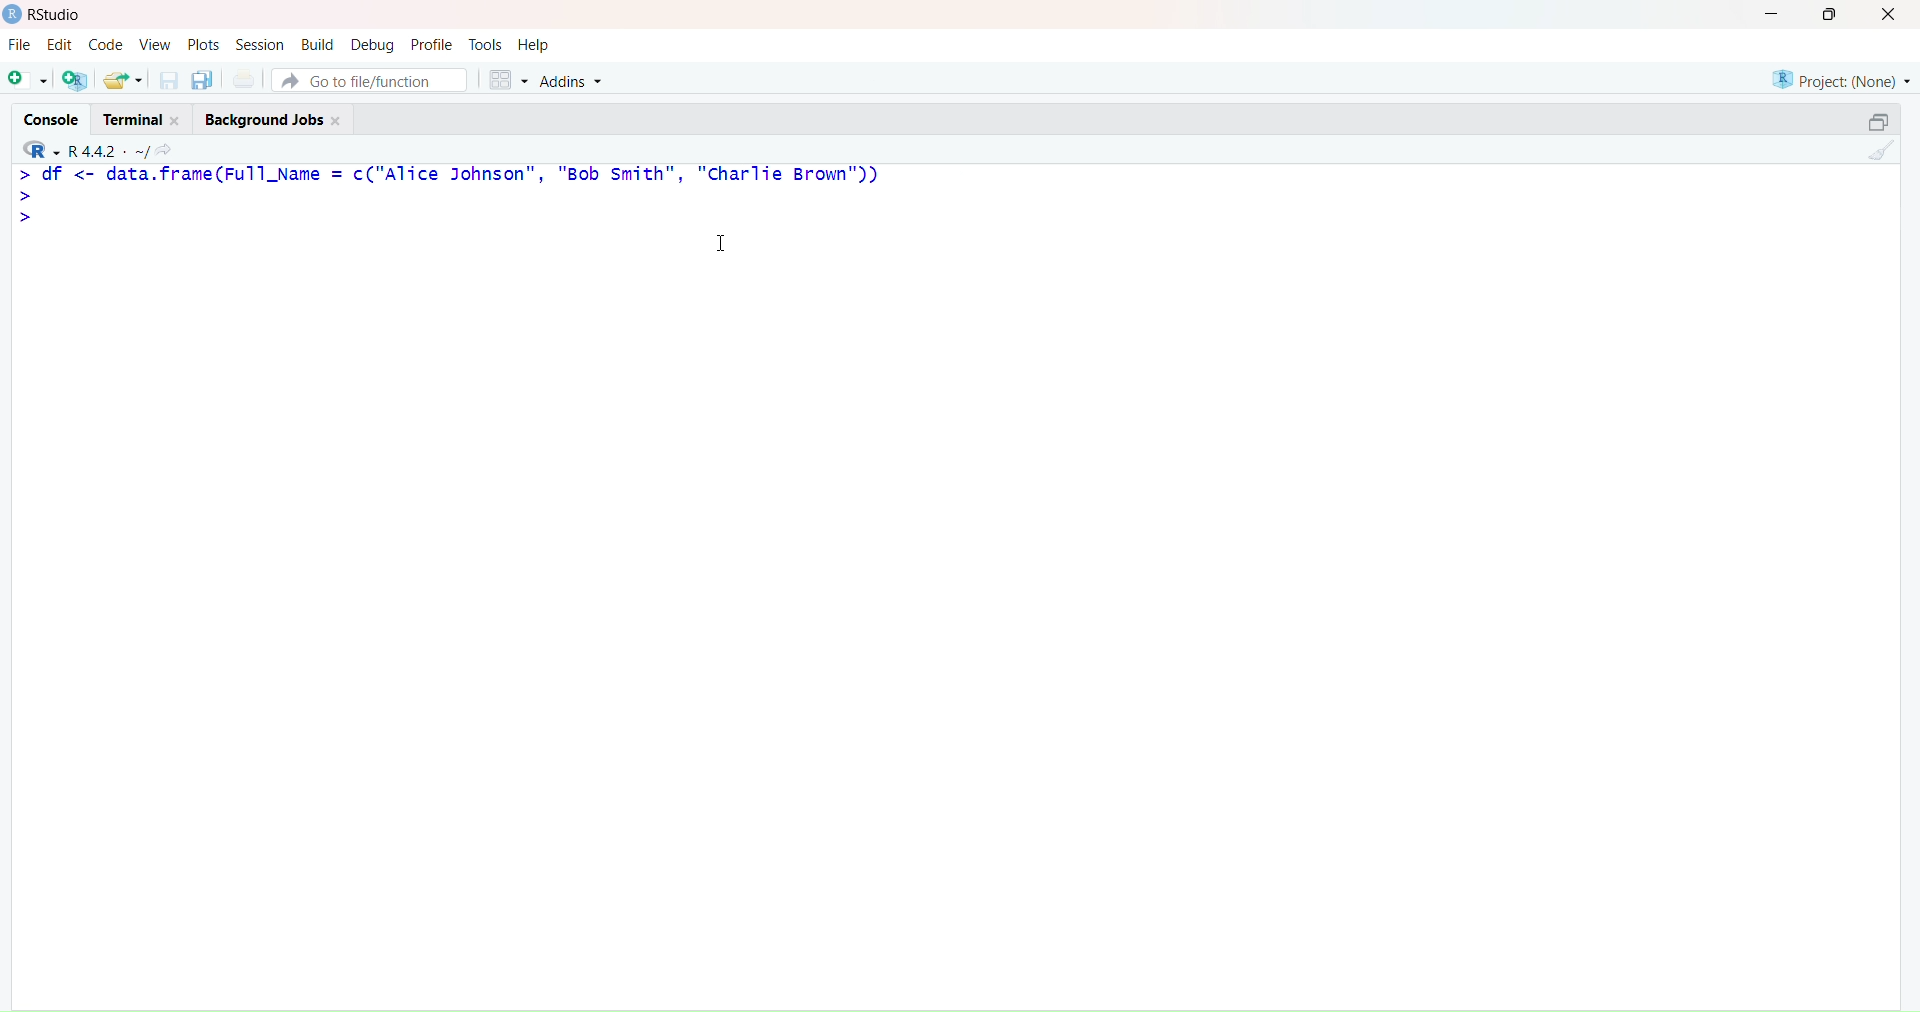  What do you see at coordinates (59, 44) in the screenshot?
I see `Edit` at bounding box center [59, 44].